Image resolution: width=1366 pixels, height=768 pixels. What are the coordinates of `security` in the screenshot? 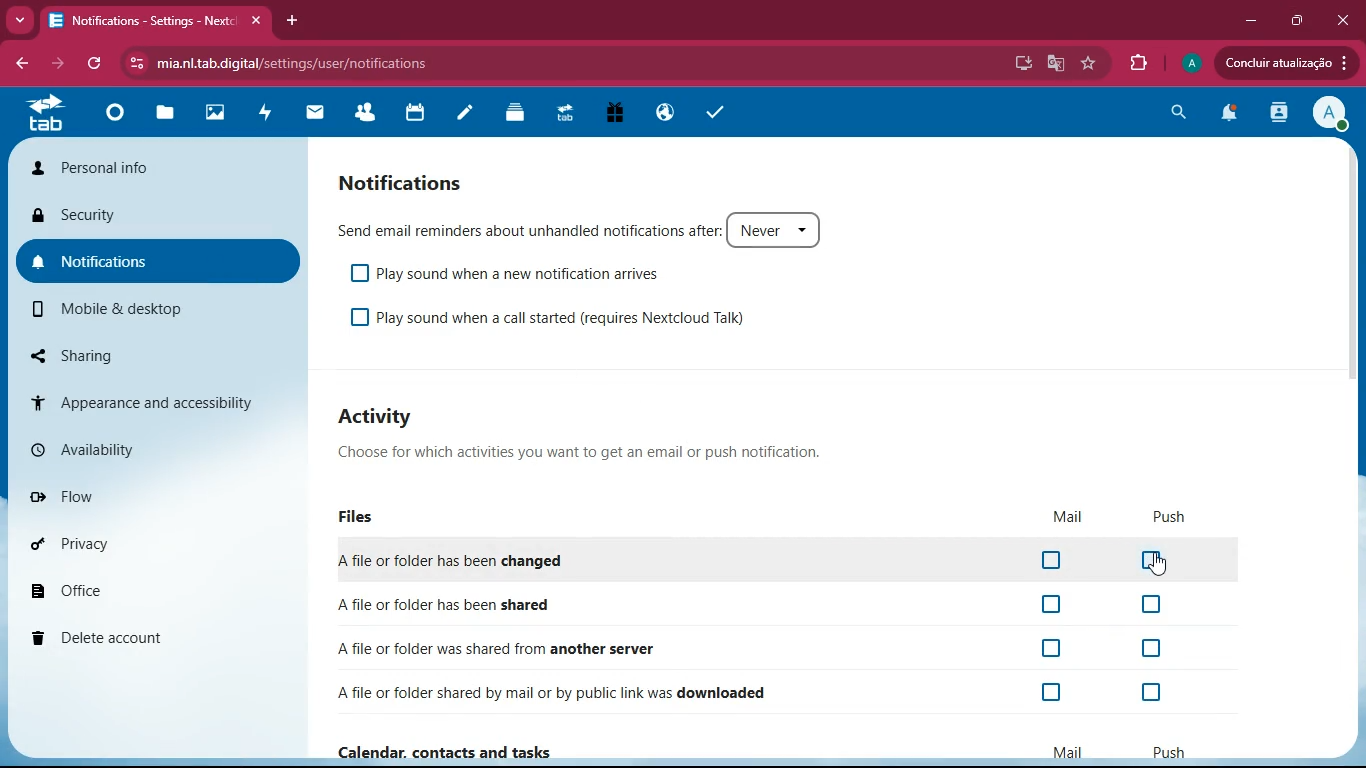 It's located at (149, 218).